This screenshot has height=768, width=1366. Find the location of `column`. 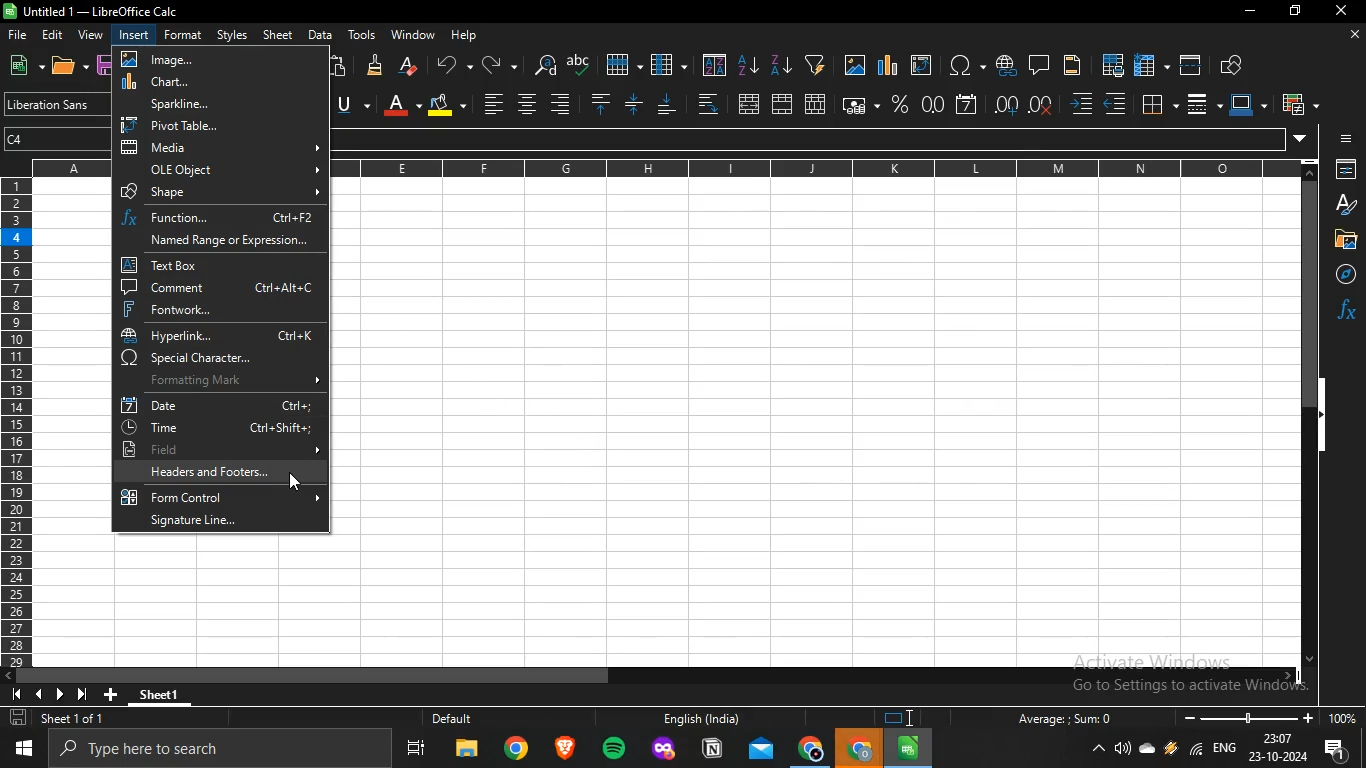

column is located at coordinates (668, 65).